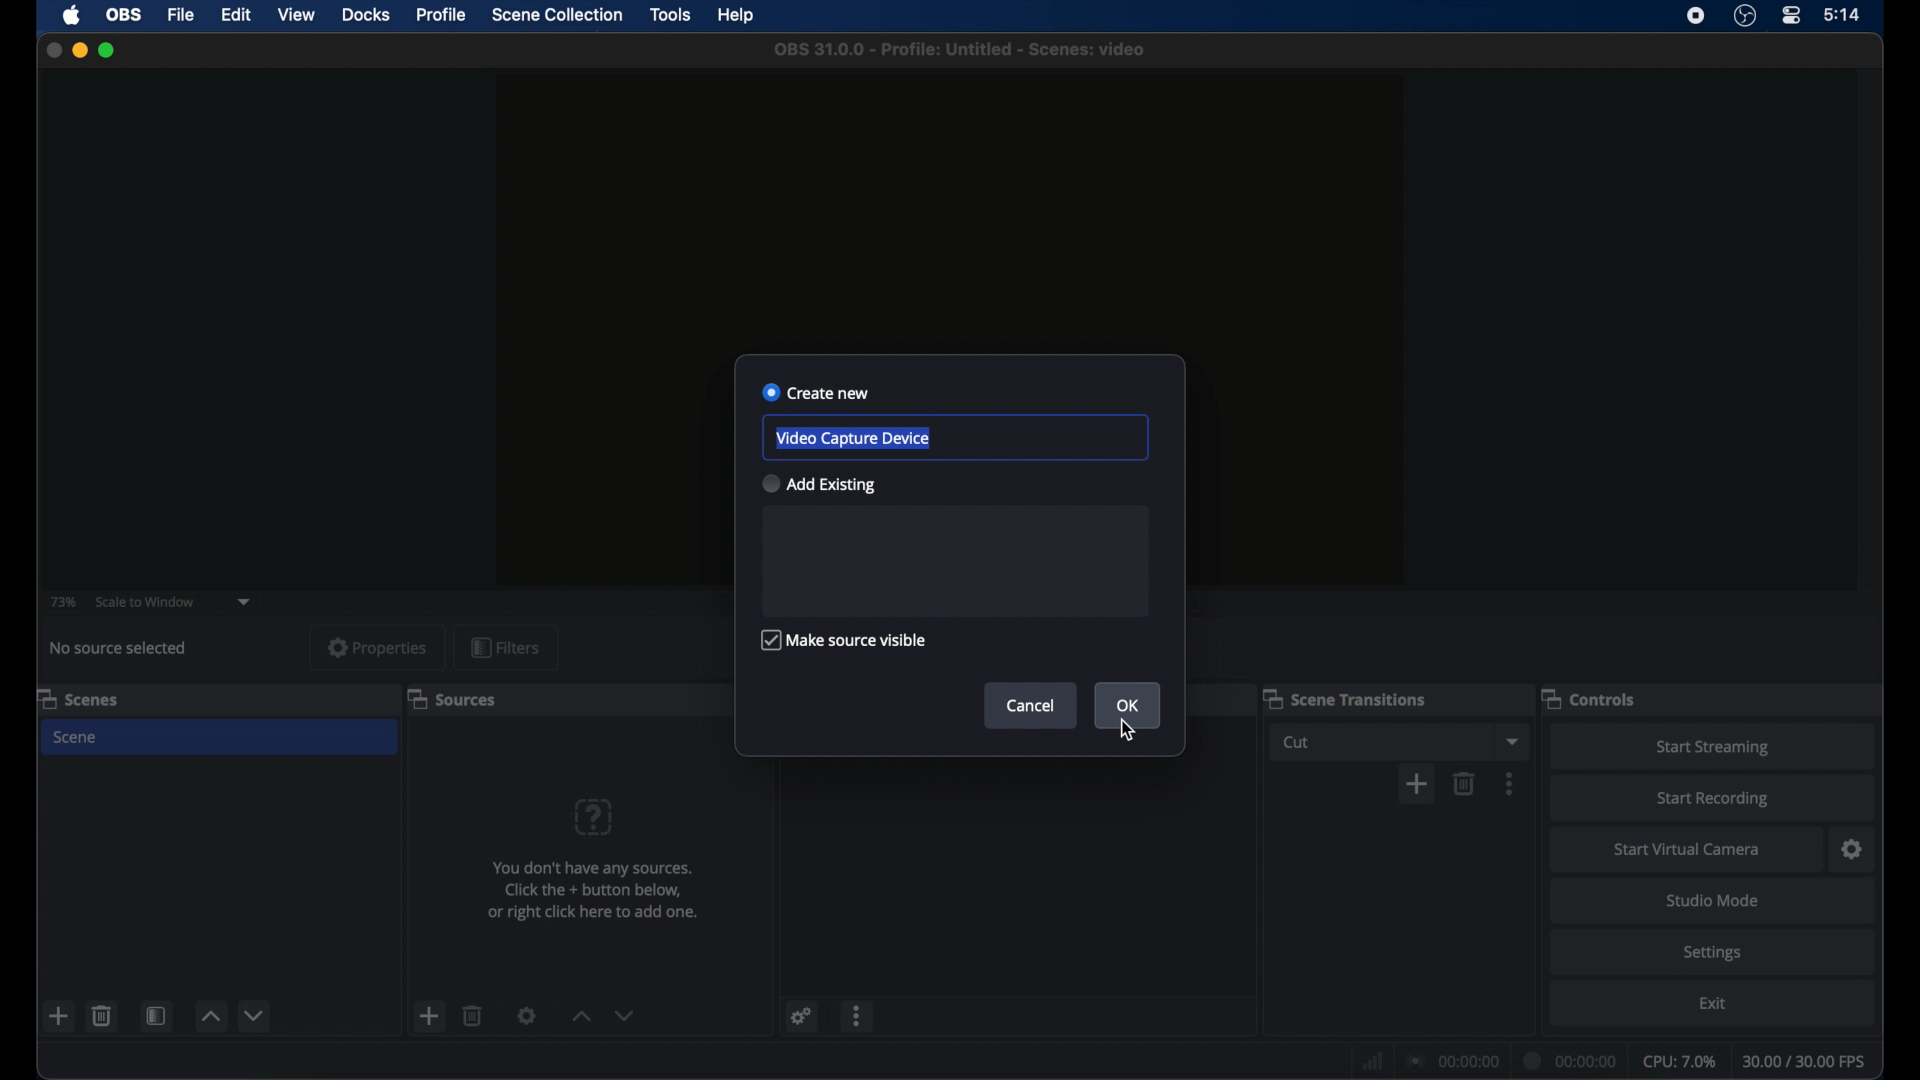 This screenshot has height=1080, width=1920. Describe the element at coordinates (1843, 14) in the screenshot. I see `time` at that location.